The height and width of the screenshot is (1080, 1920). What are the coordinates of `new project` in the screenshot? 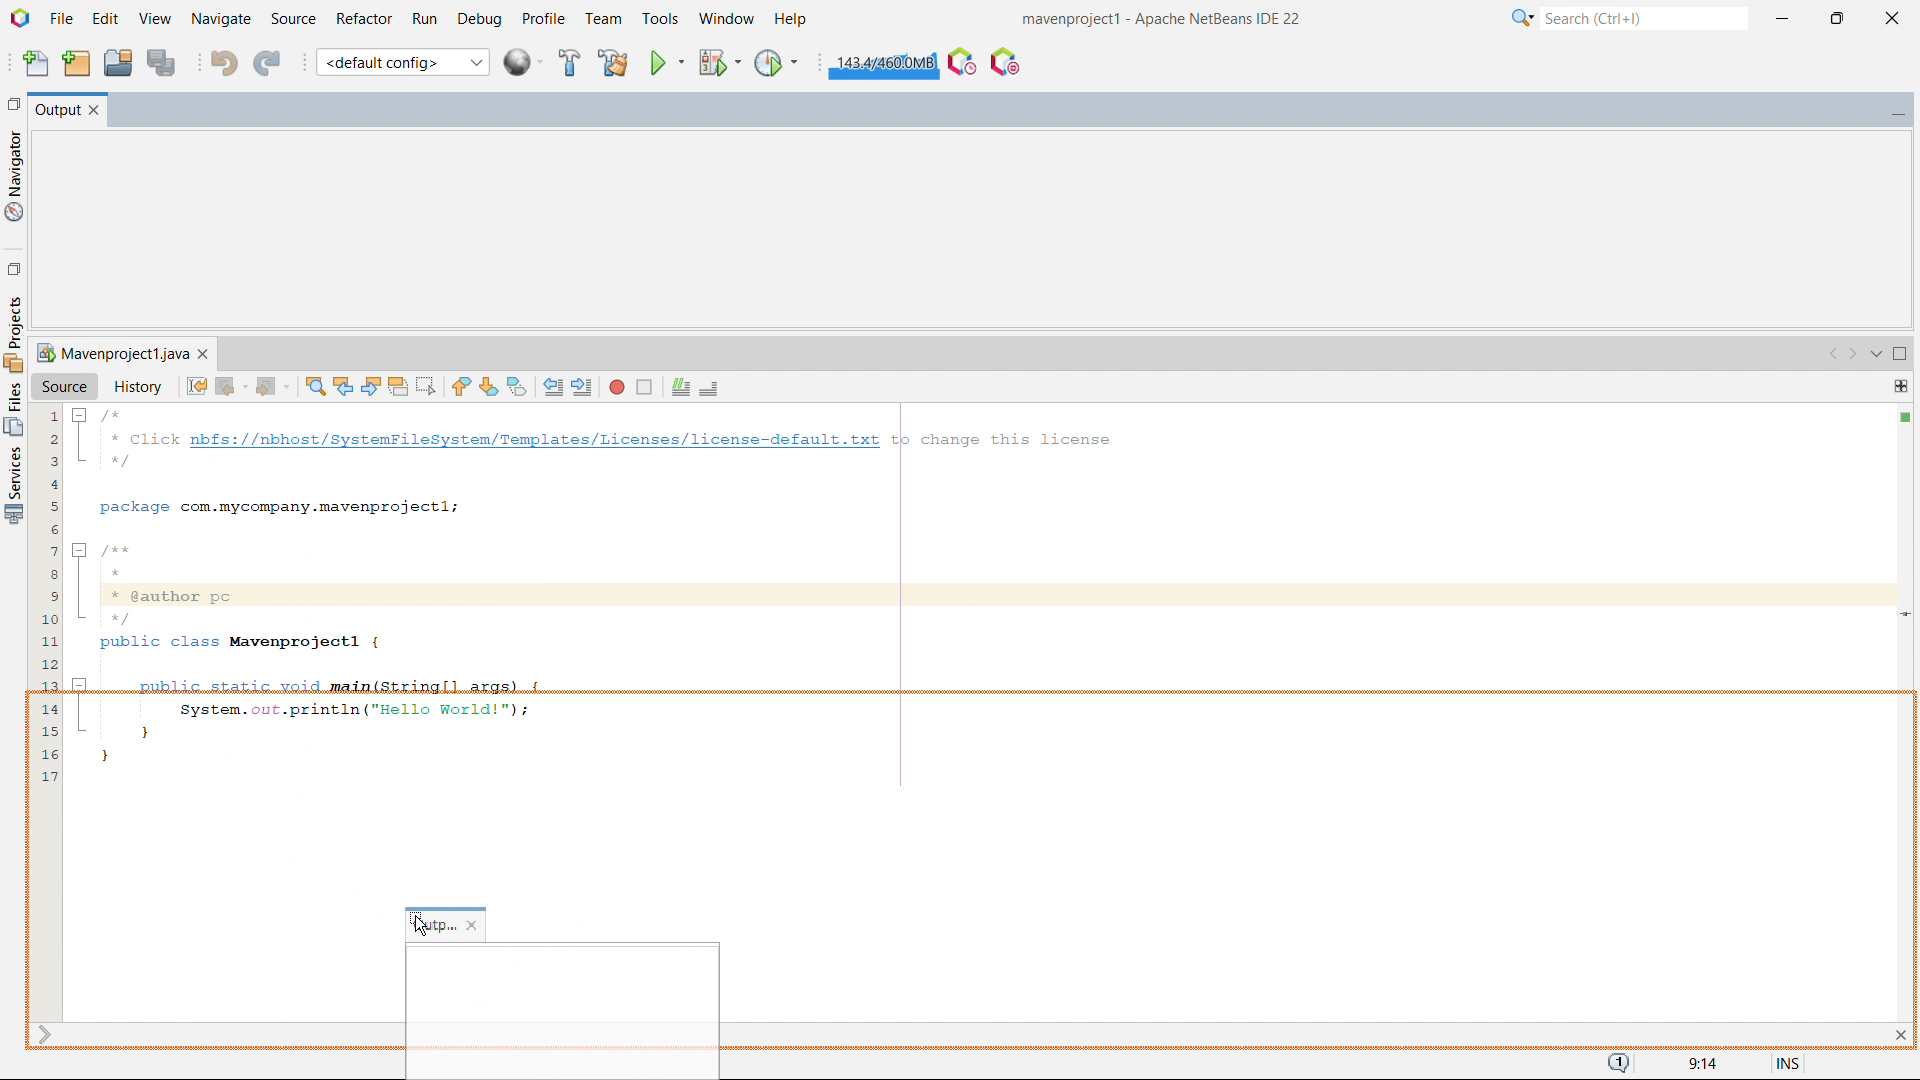 It's located at (77, 62).